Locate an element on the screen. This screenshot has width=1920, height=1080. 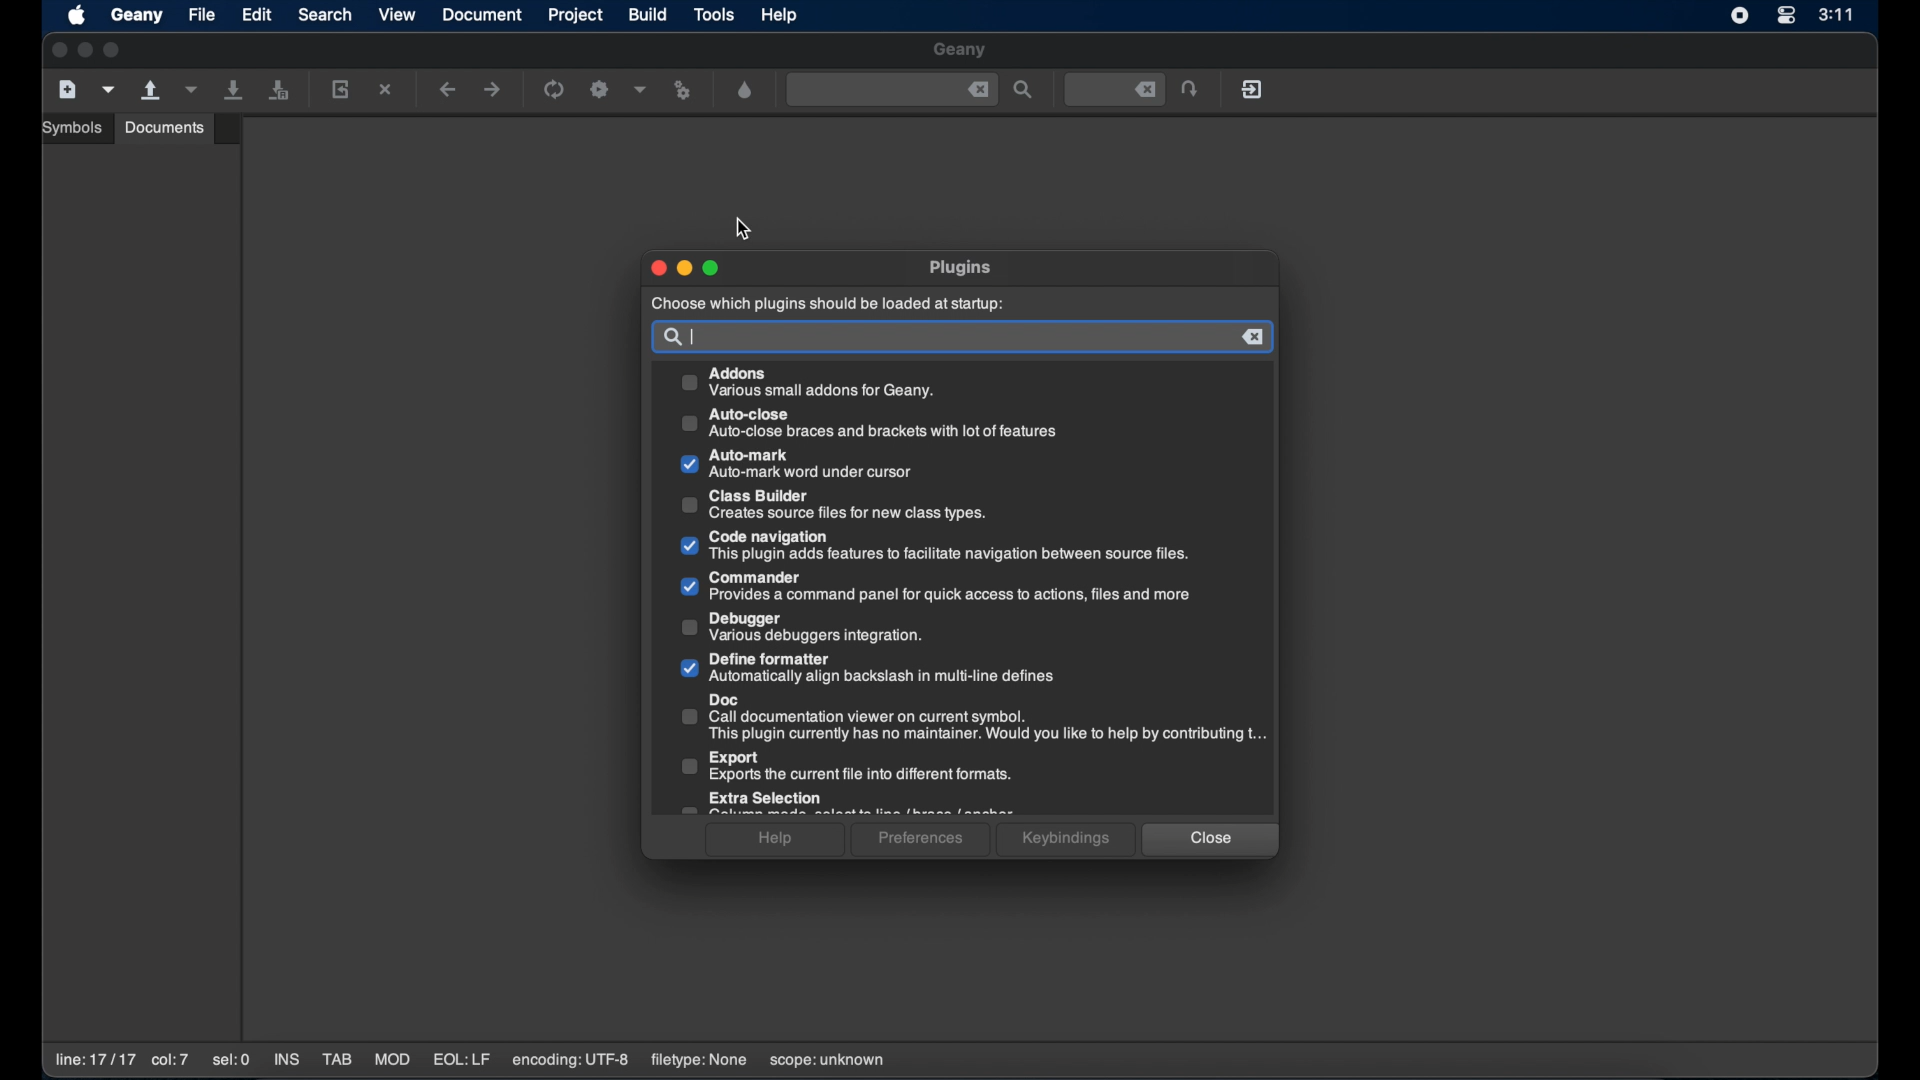
documents is located at coordinates (165, 127).